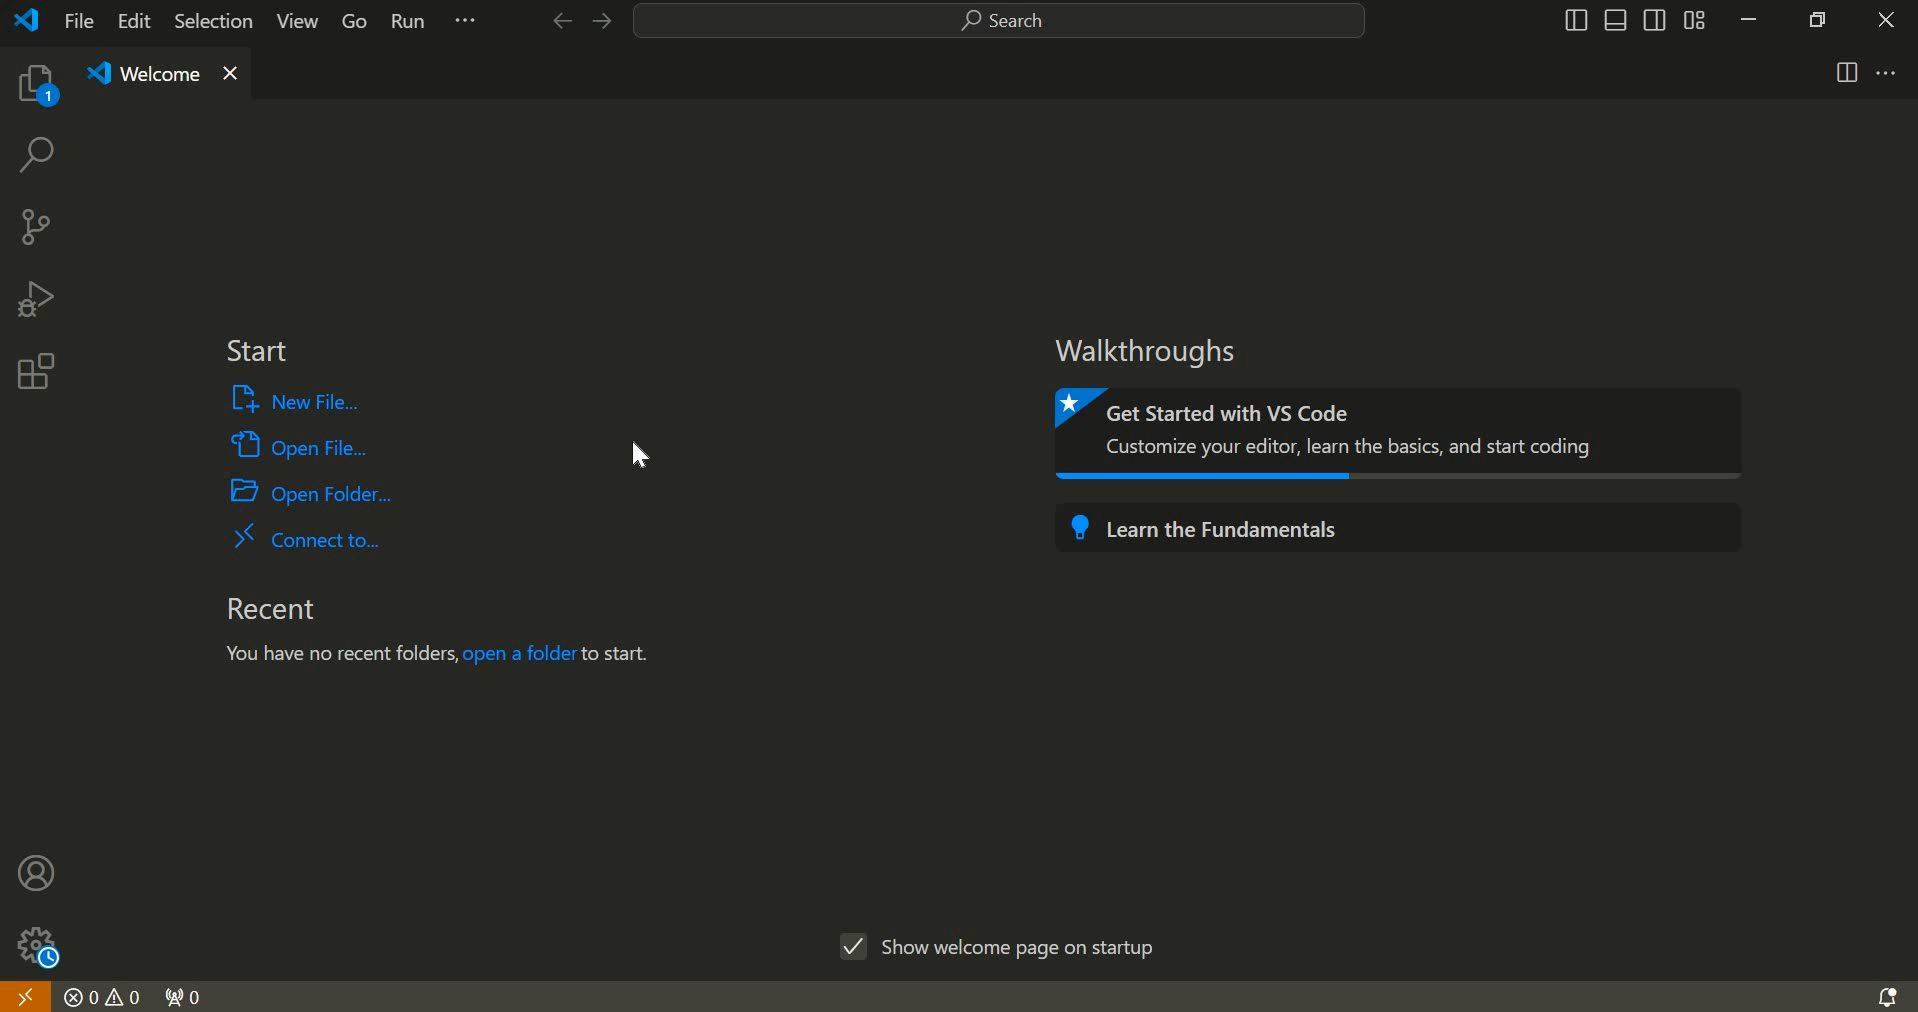 This screenshot has height=1012, width=1918. I want to click on expand, so click(466, 24).